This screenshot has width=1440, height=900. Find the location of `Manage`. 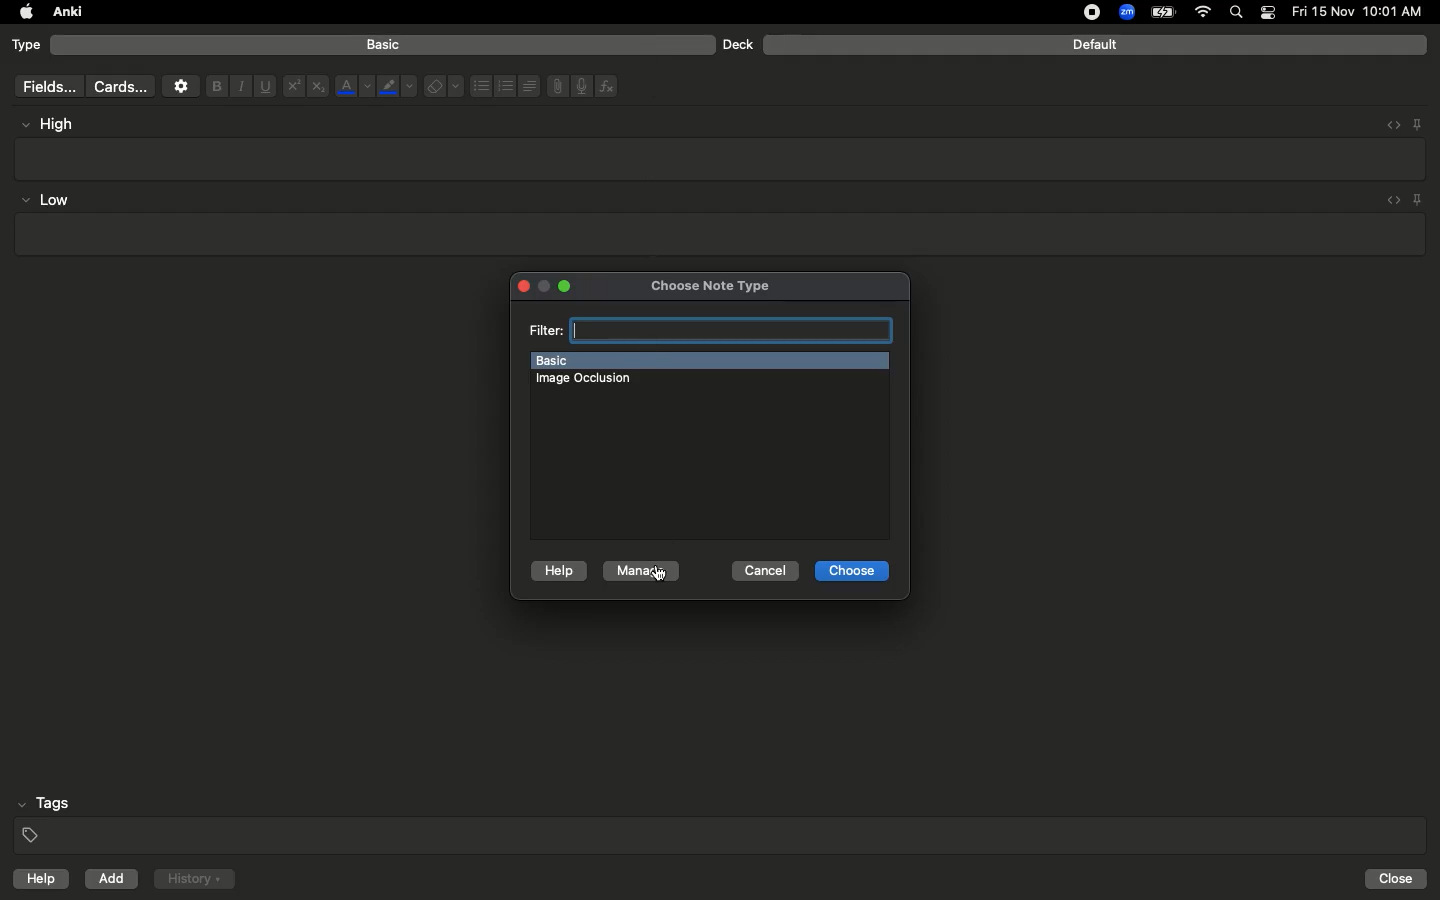

Manage is located at coordinates (639, 573).